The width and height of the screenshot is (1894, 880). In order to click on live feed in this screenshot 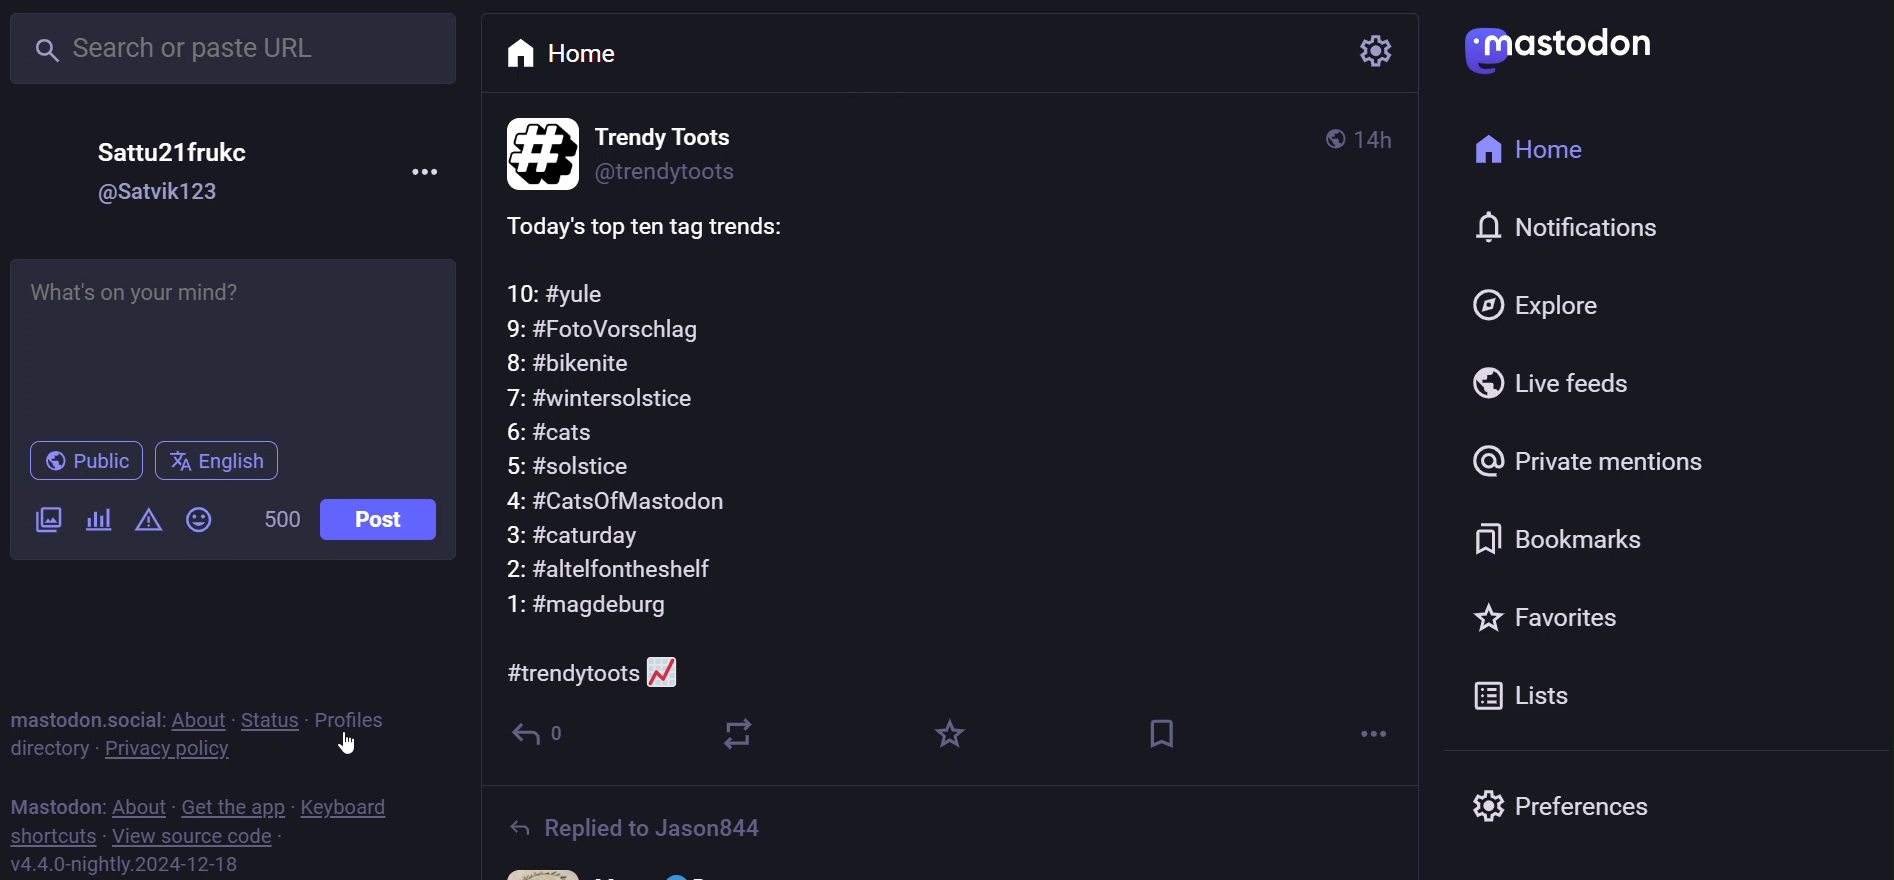, I will do `click(1560, 386)`.